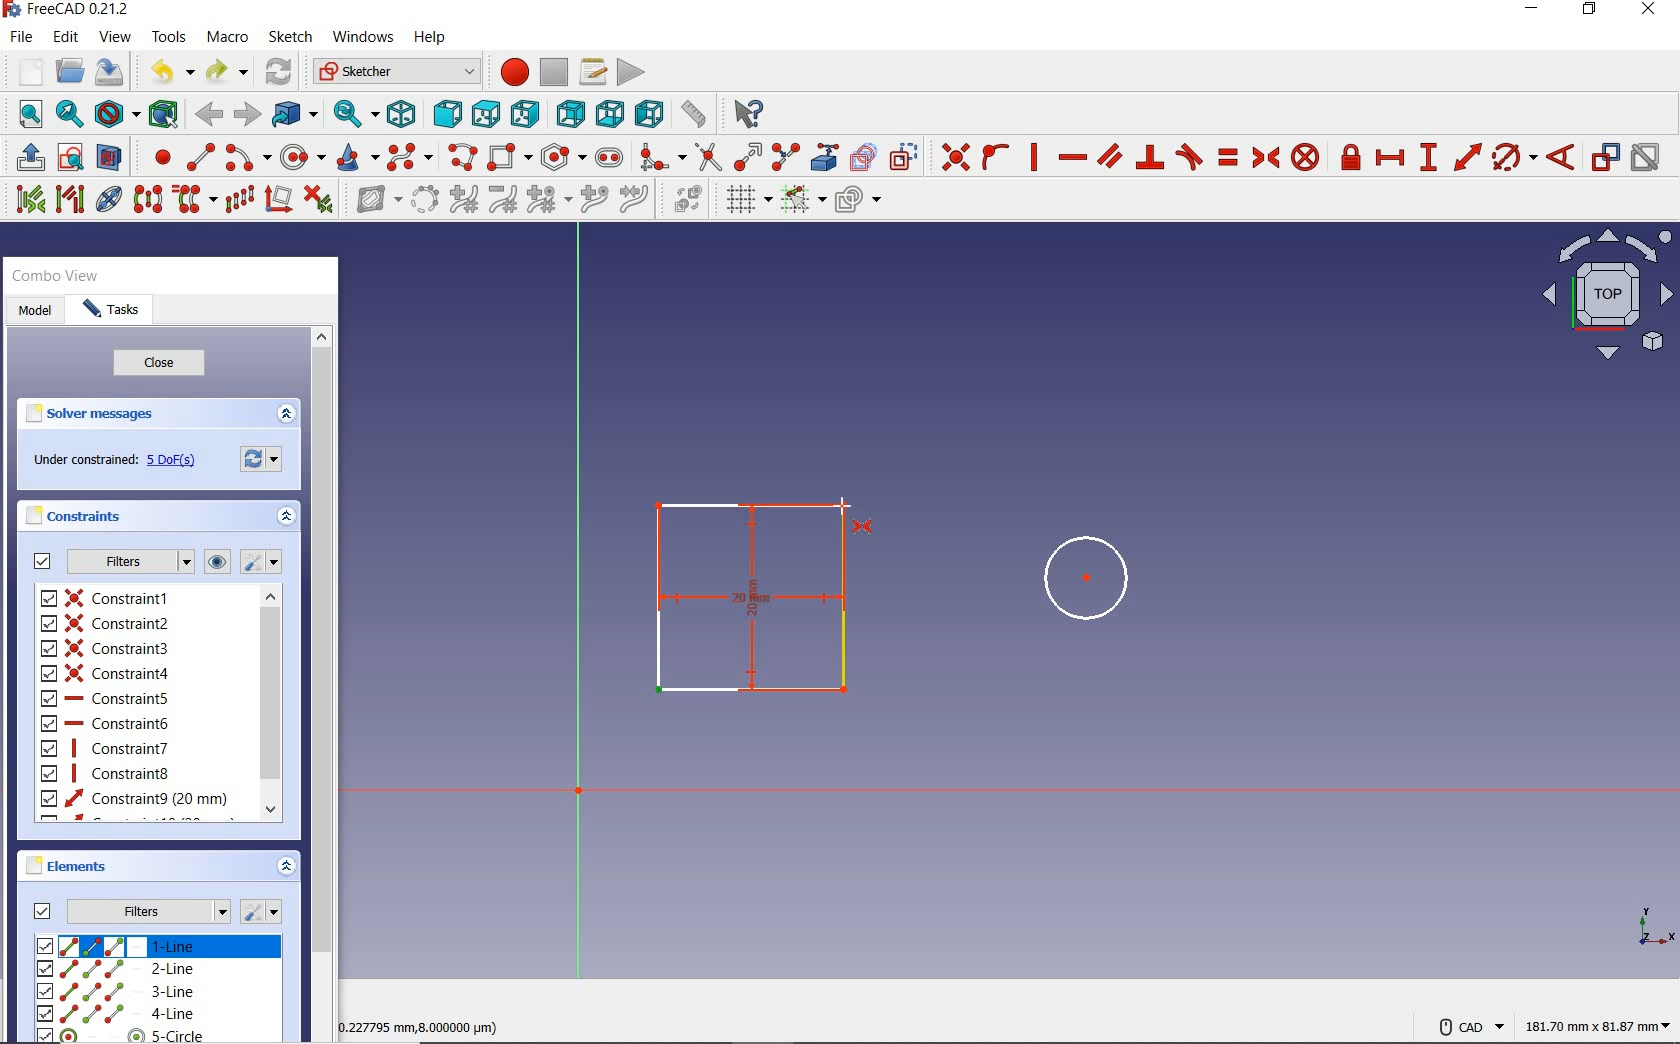 Image resolution: width=1680 pixels, height=1044 pixels. Describe the element at coordinates (396, 72) in the screenshot. I see `Sketcher` at that location.